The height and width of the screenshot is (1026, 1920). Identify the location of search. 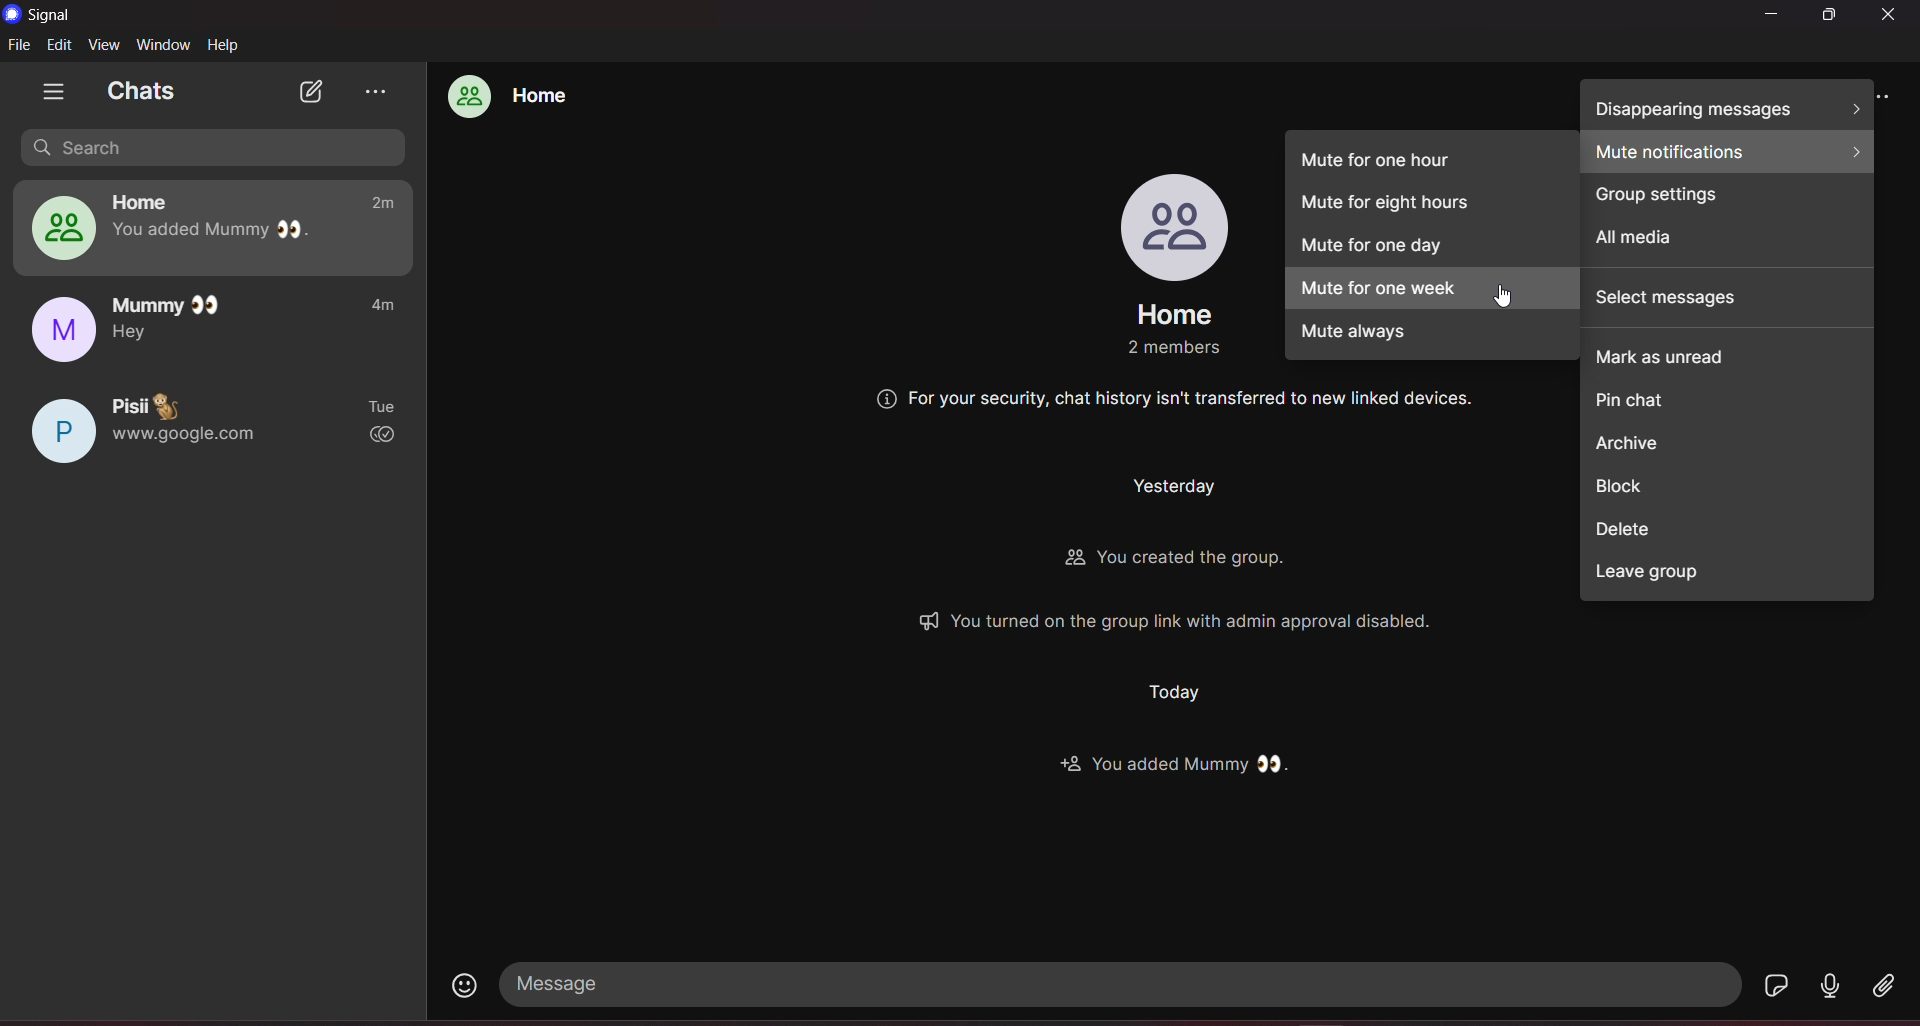
(214, 146).